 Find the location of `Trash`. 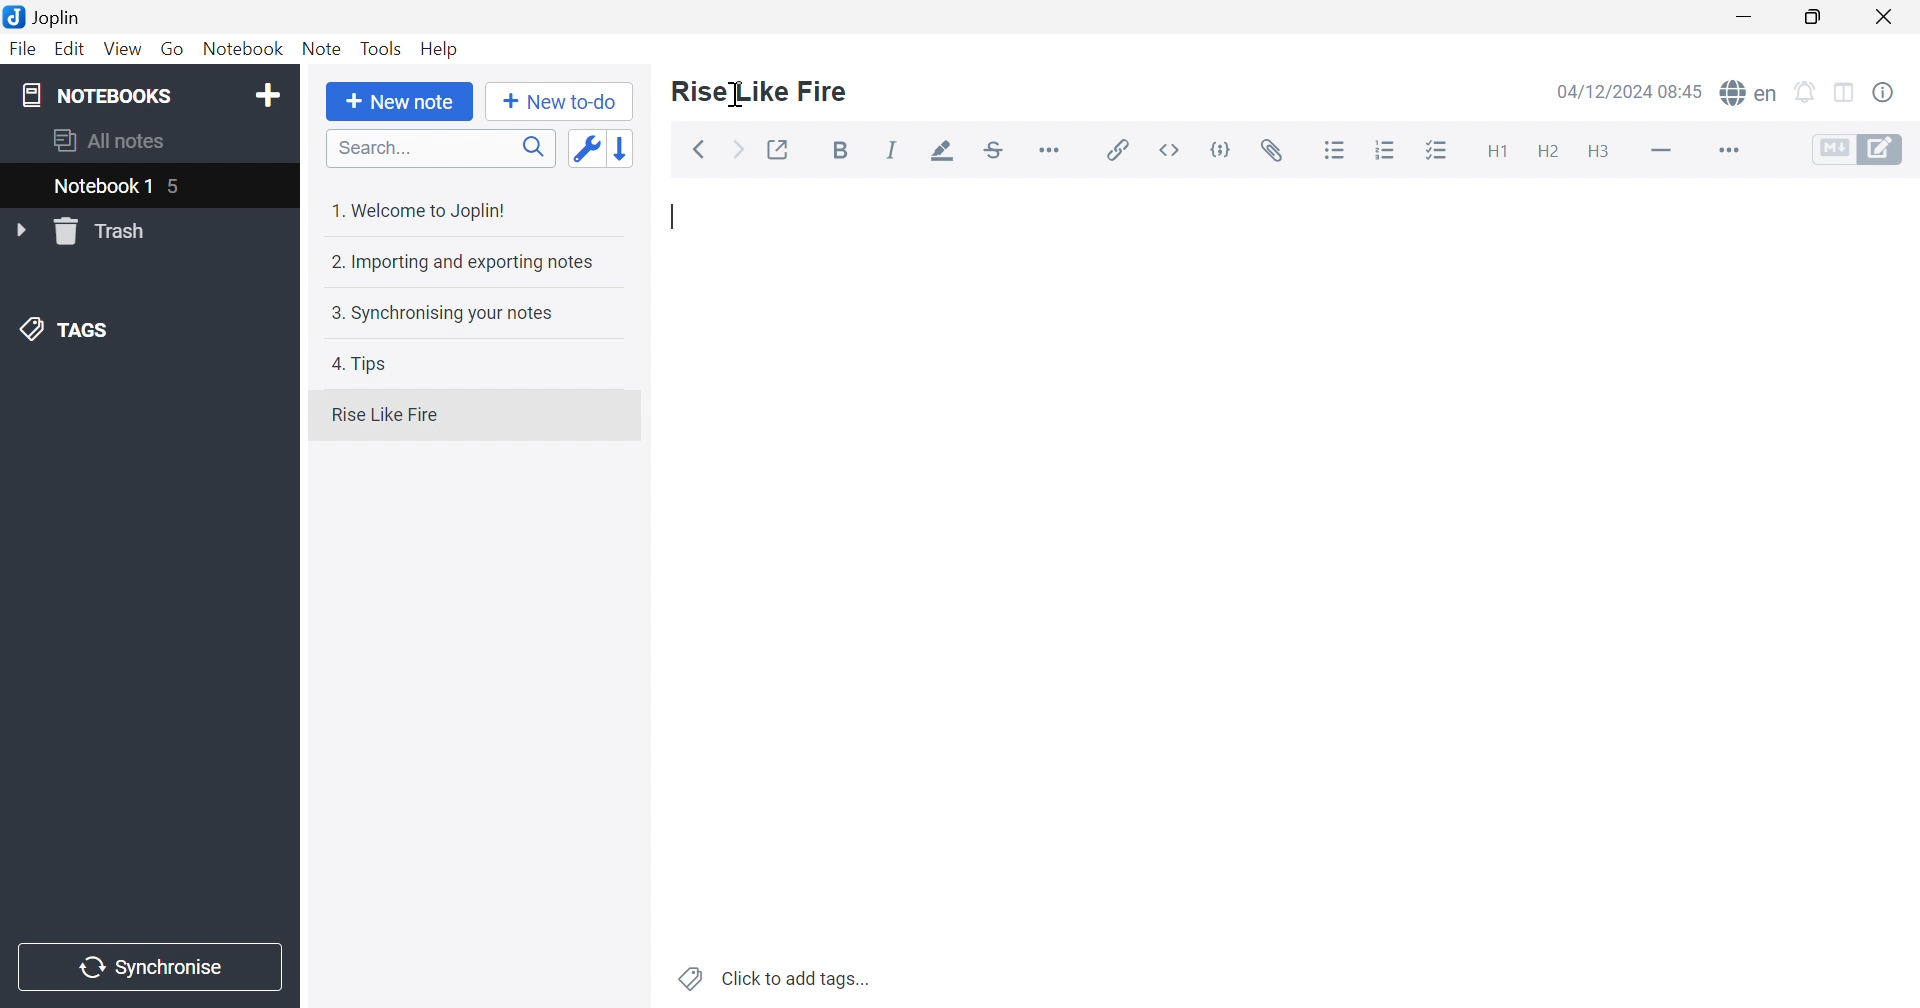

Trash is located at coordinates (103, 233).